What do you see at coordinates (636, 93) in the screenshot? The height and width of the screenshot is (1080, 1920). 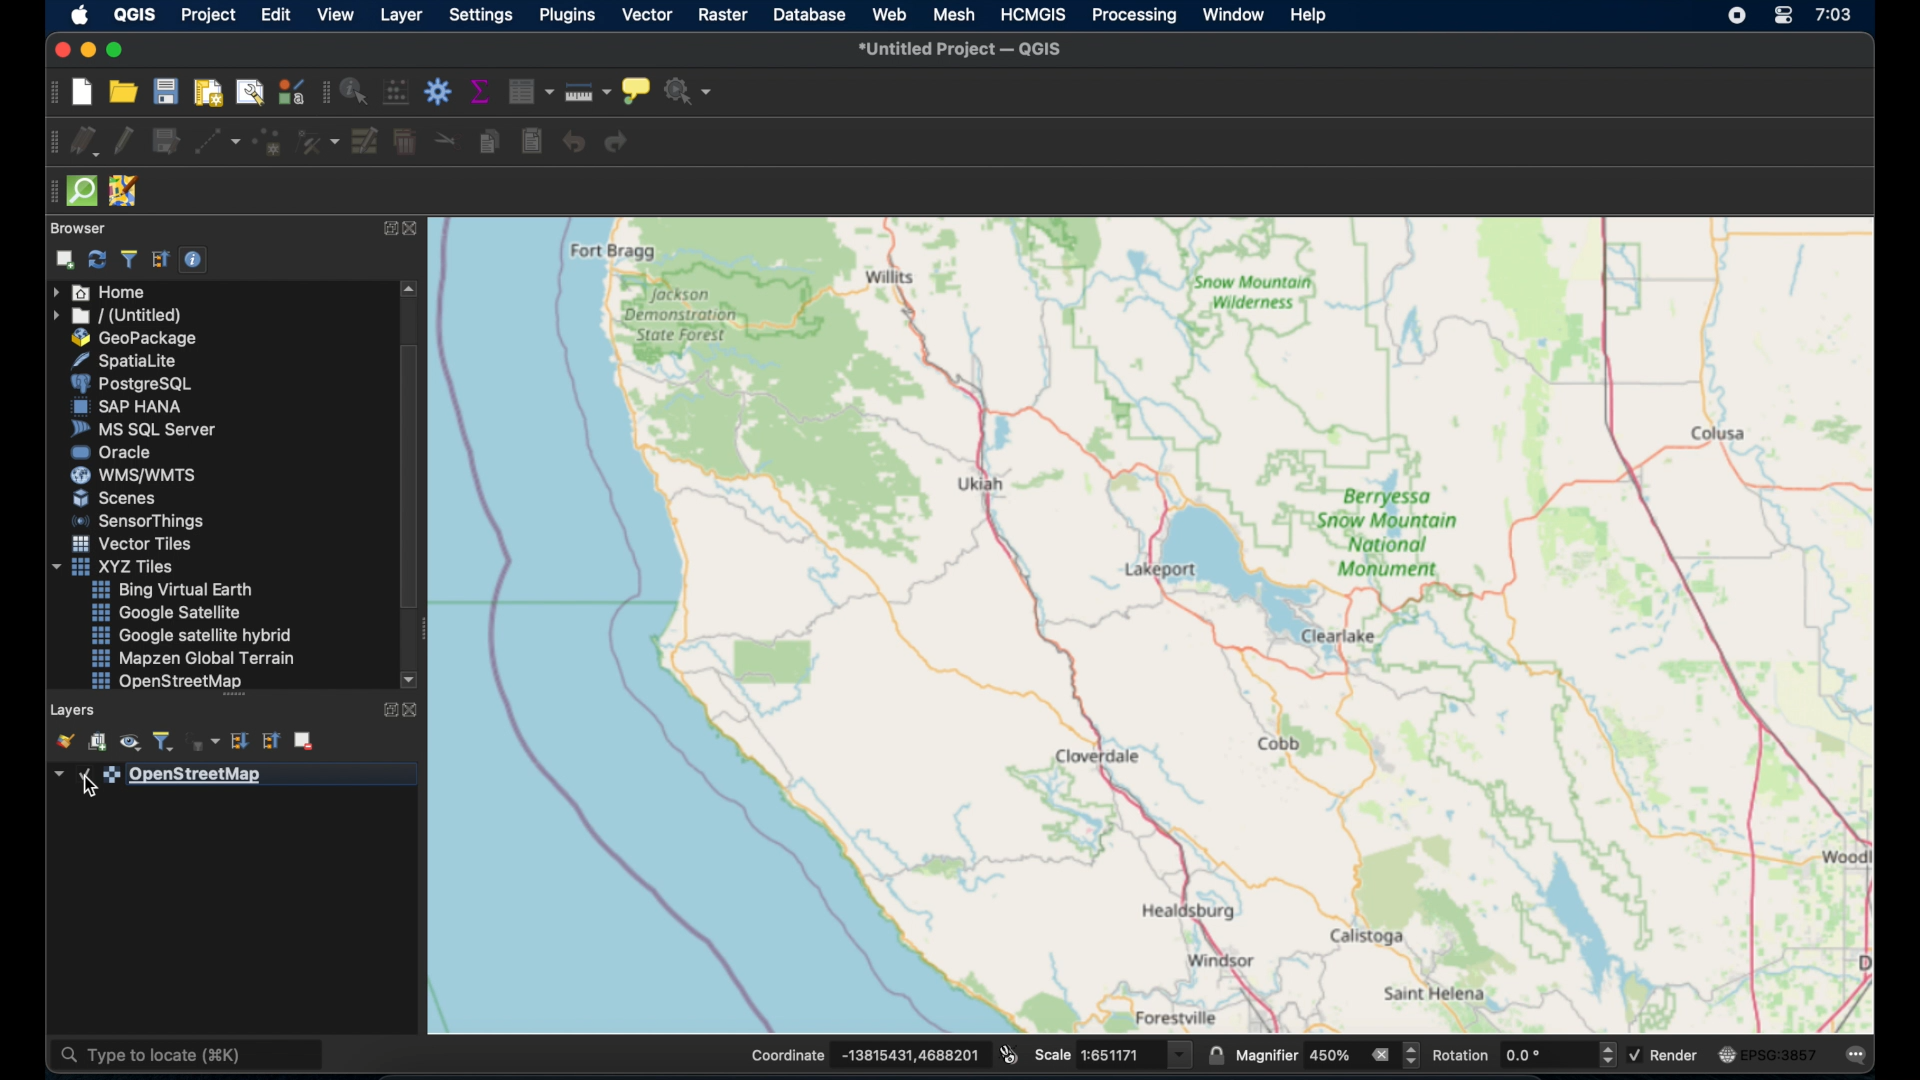 I see `show map tips` at bounding box center [636, 93].